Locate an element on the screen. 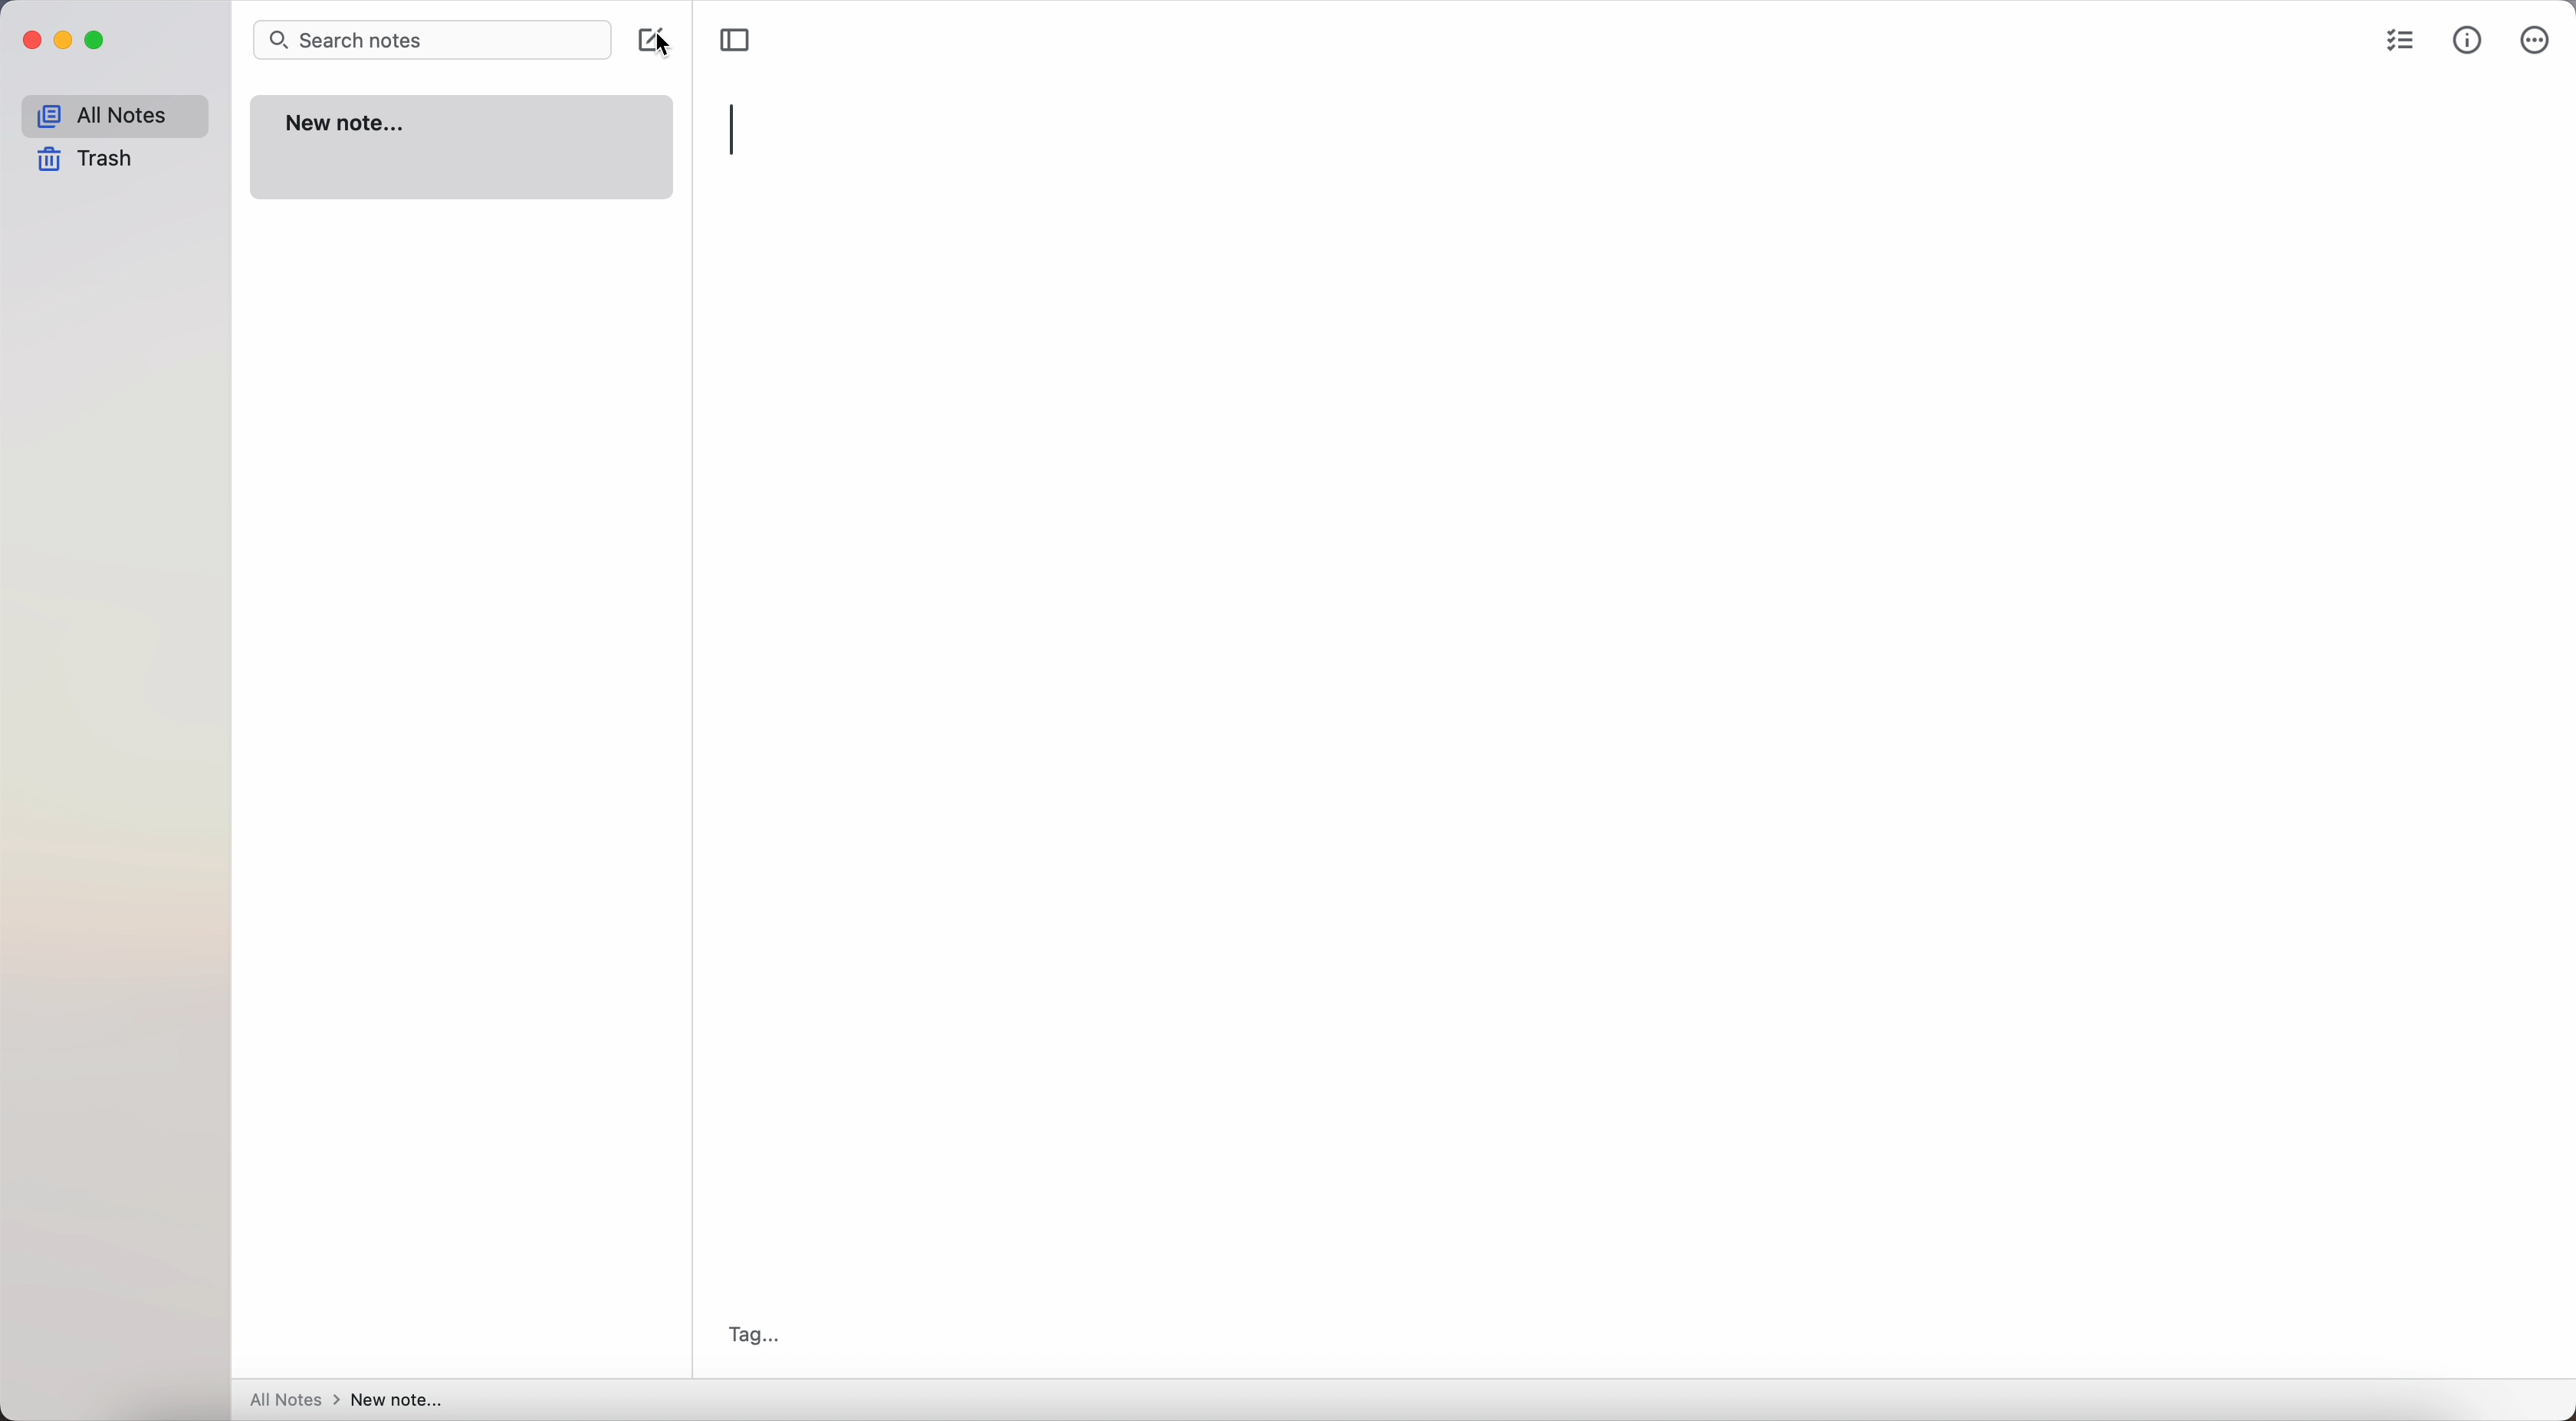 The height and width of the screenshot is (1421, 2576). cursor is located at coordinates (675, 48).